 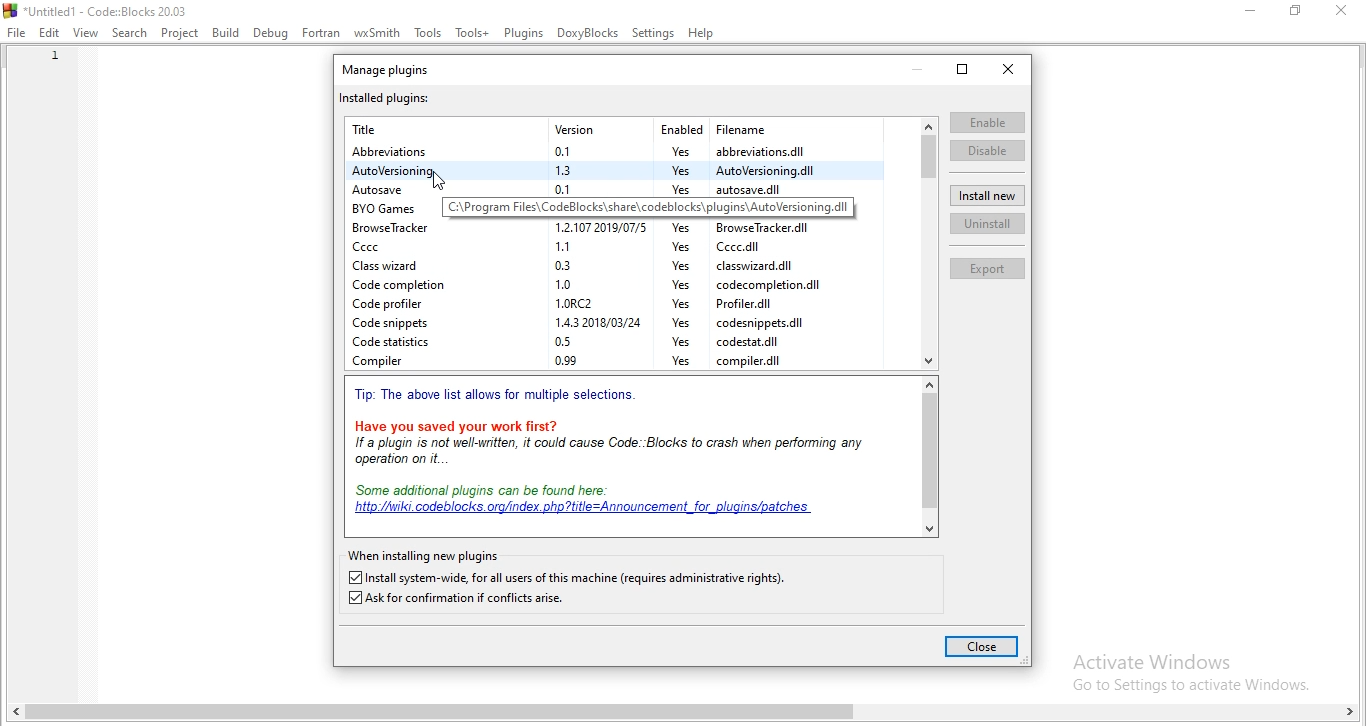 I want to click on when installing new pluginsa, so click(x=424, y=555).